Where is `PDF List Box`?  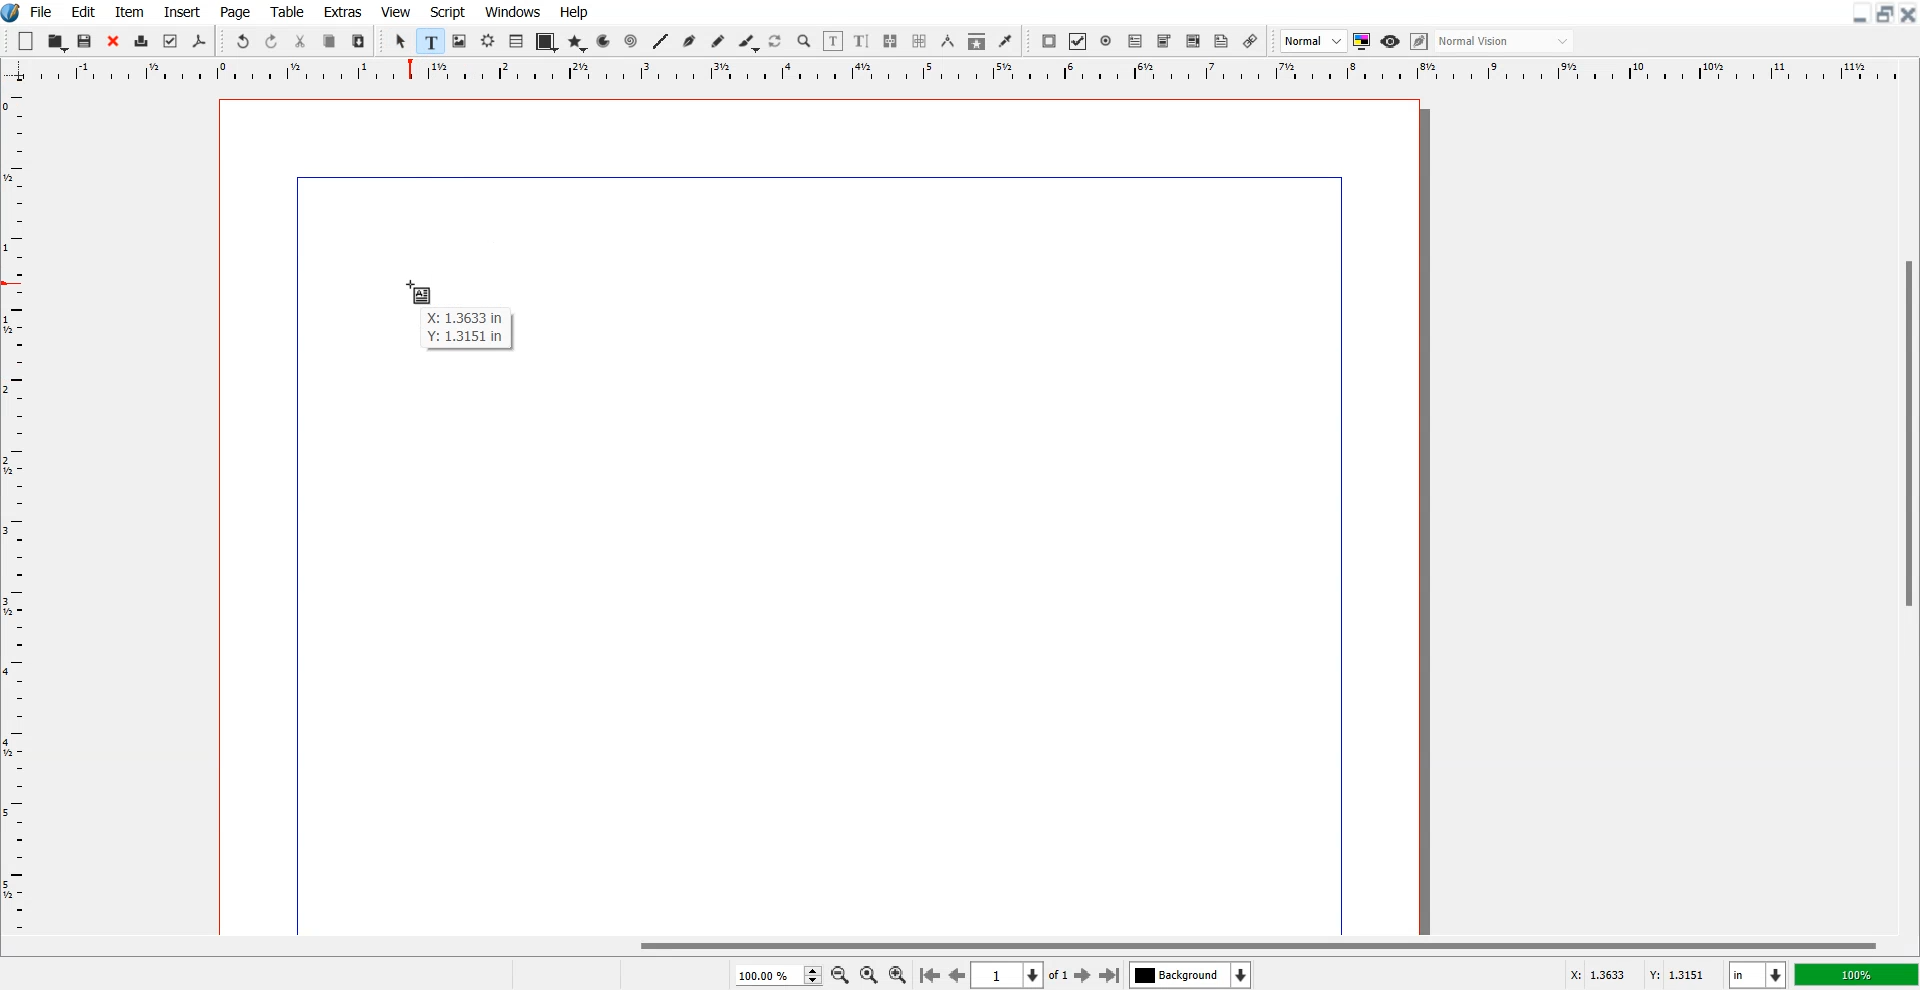
PDF List Box is located at coordinates (1193, 42).